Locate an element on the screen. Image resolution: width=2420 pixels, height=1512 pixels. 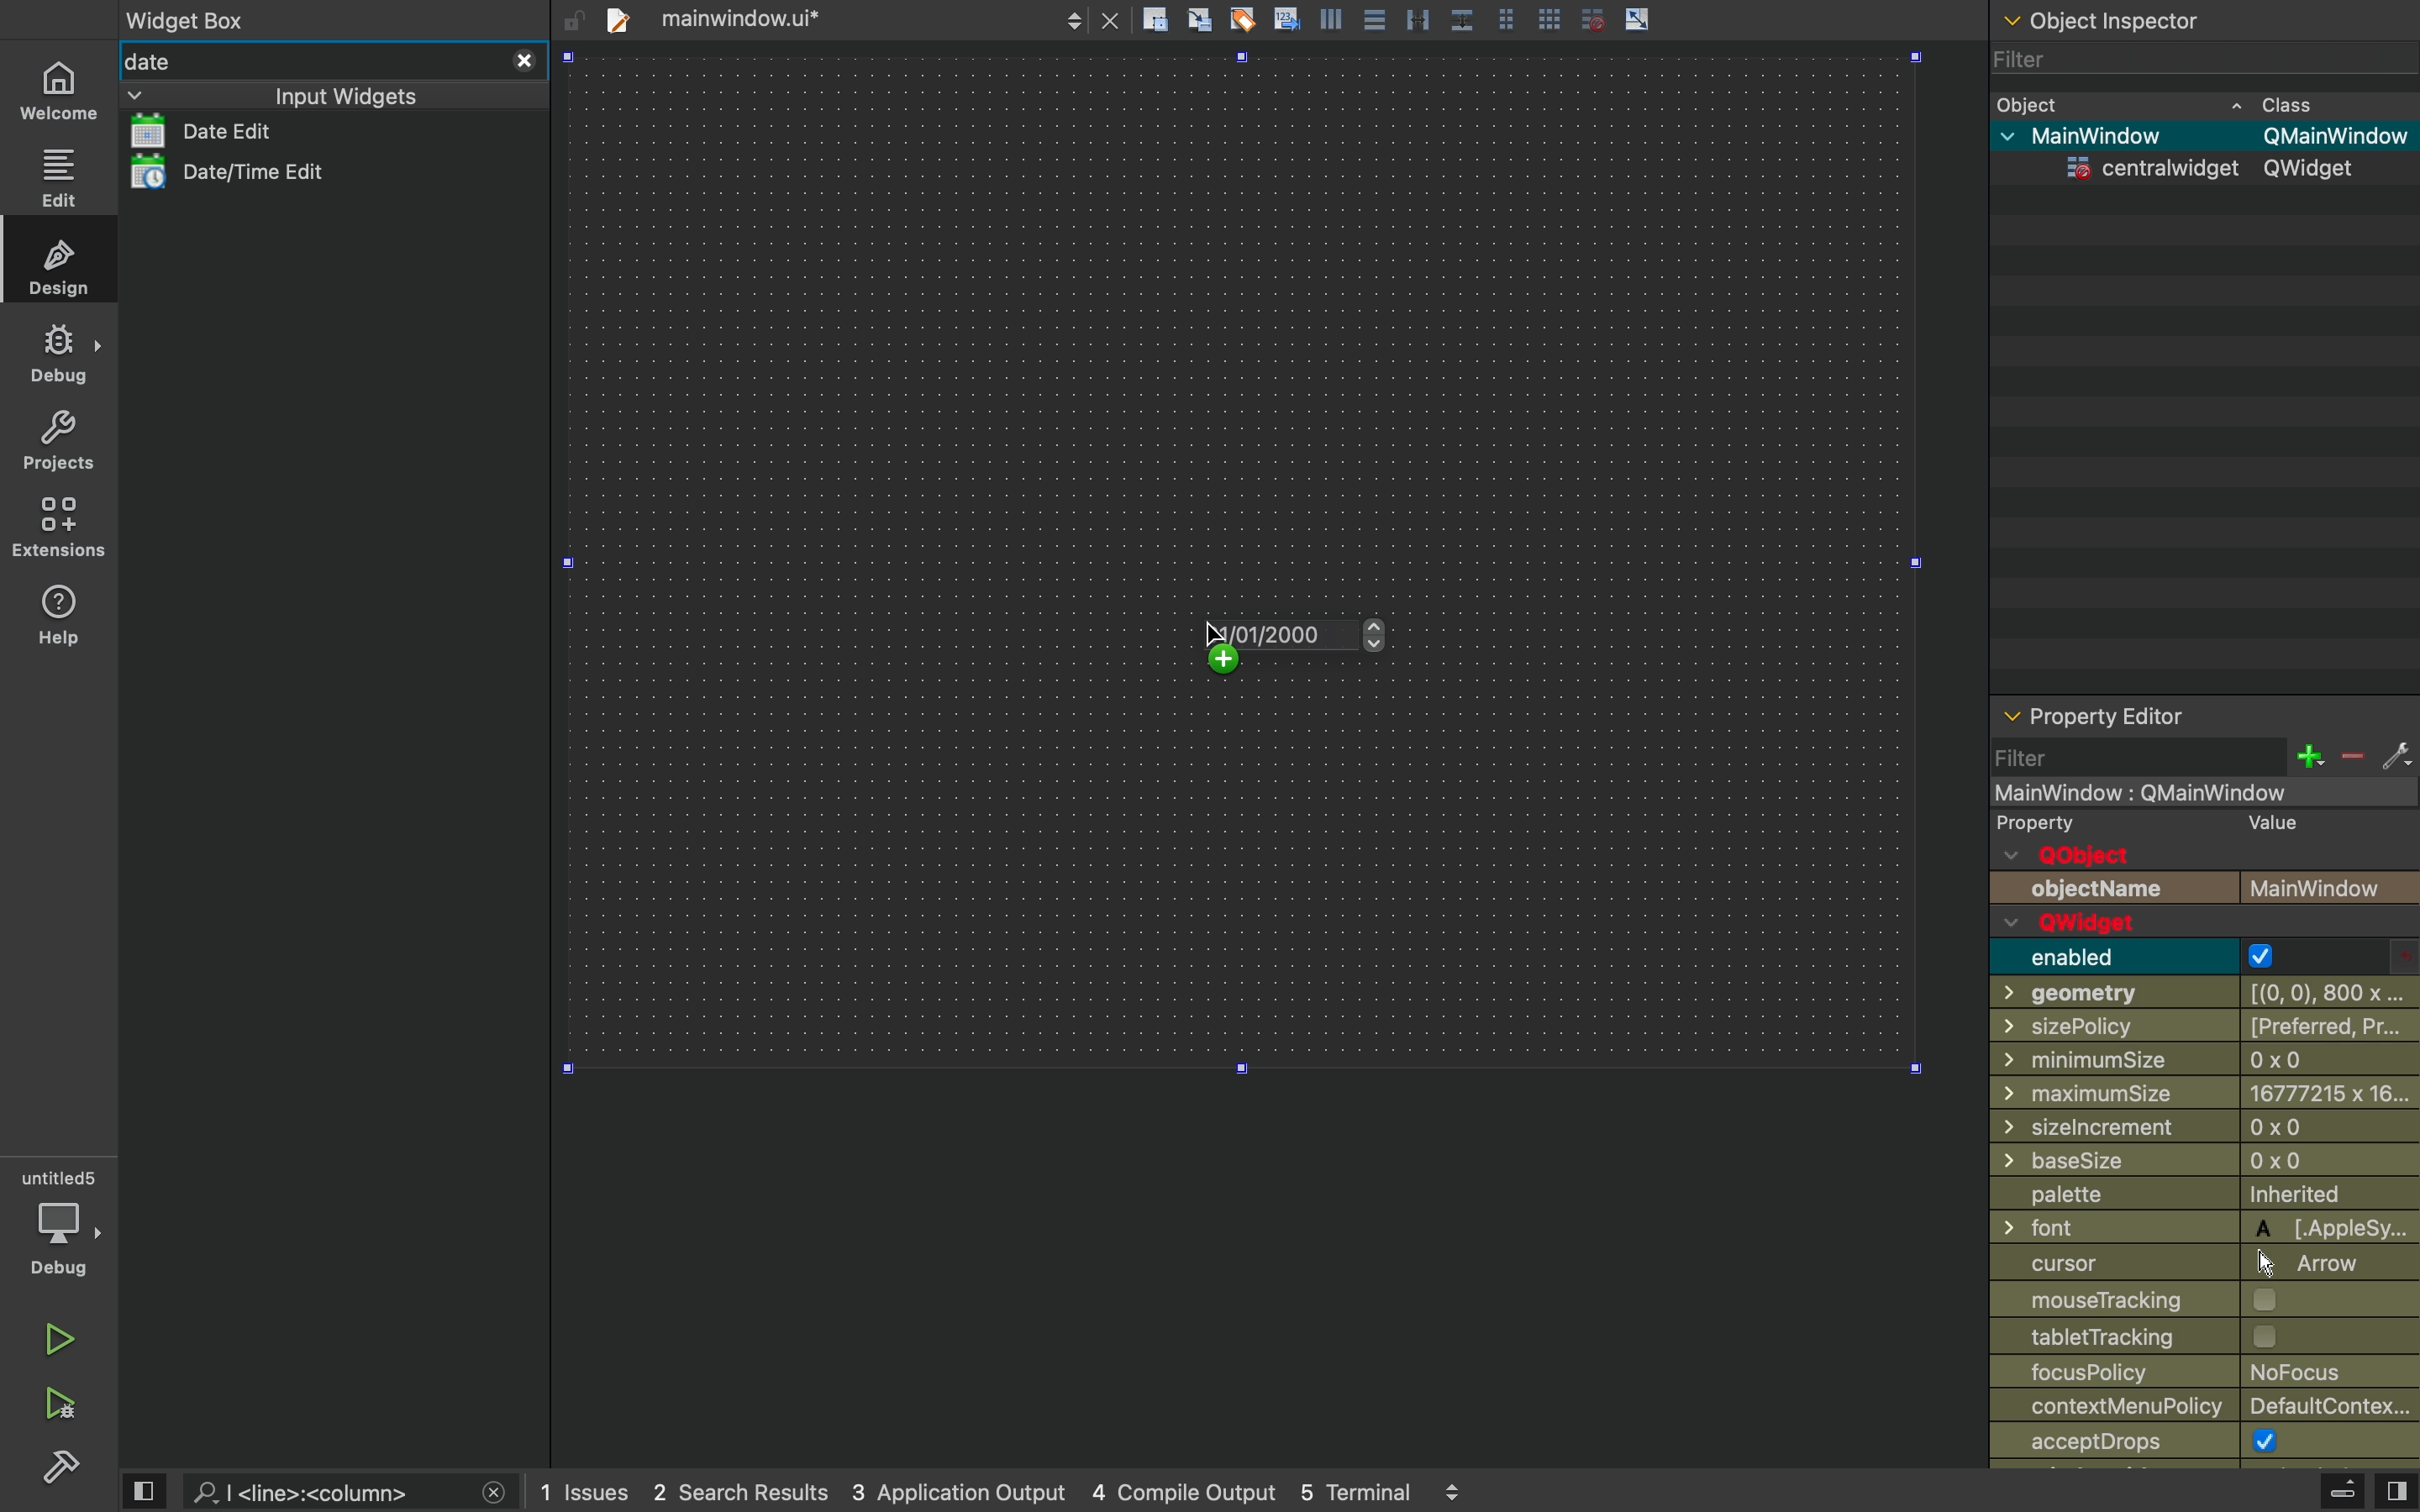
geometry is located at coordinates (2207, 994).